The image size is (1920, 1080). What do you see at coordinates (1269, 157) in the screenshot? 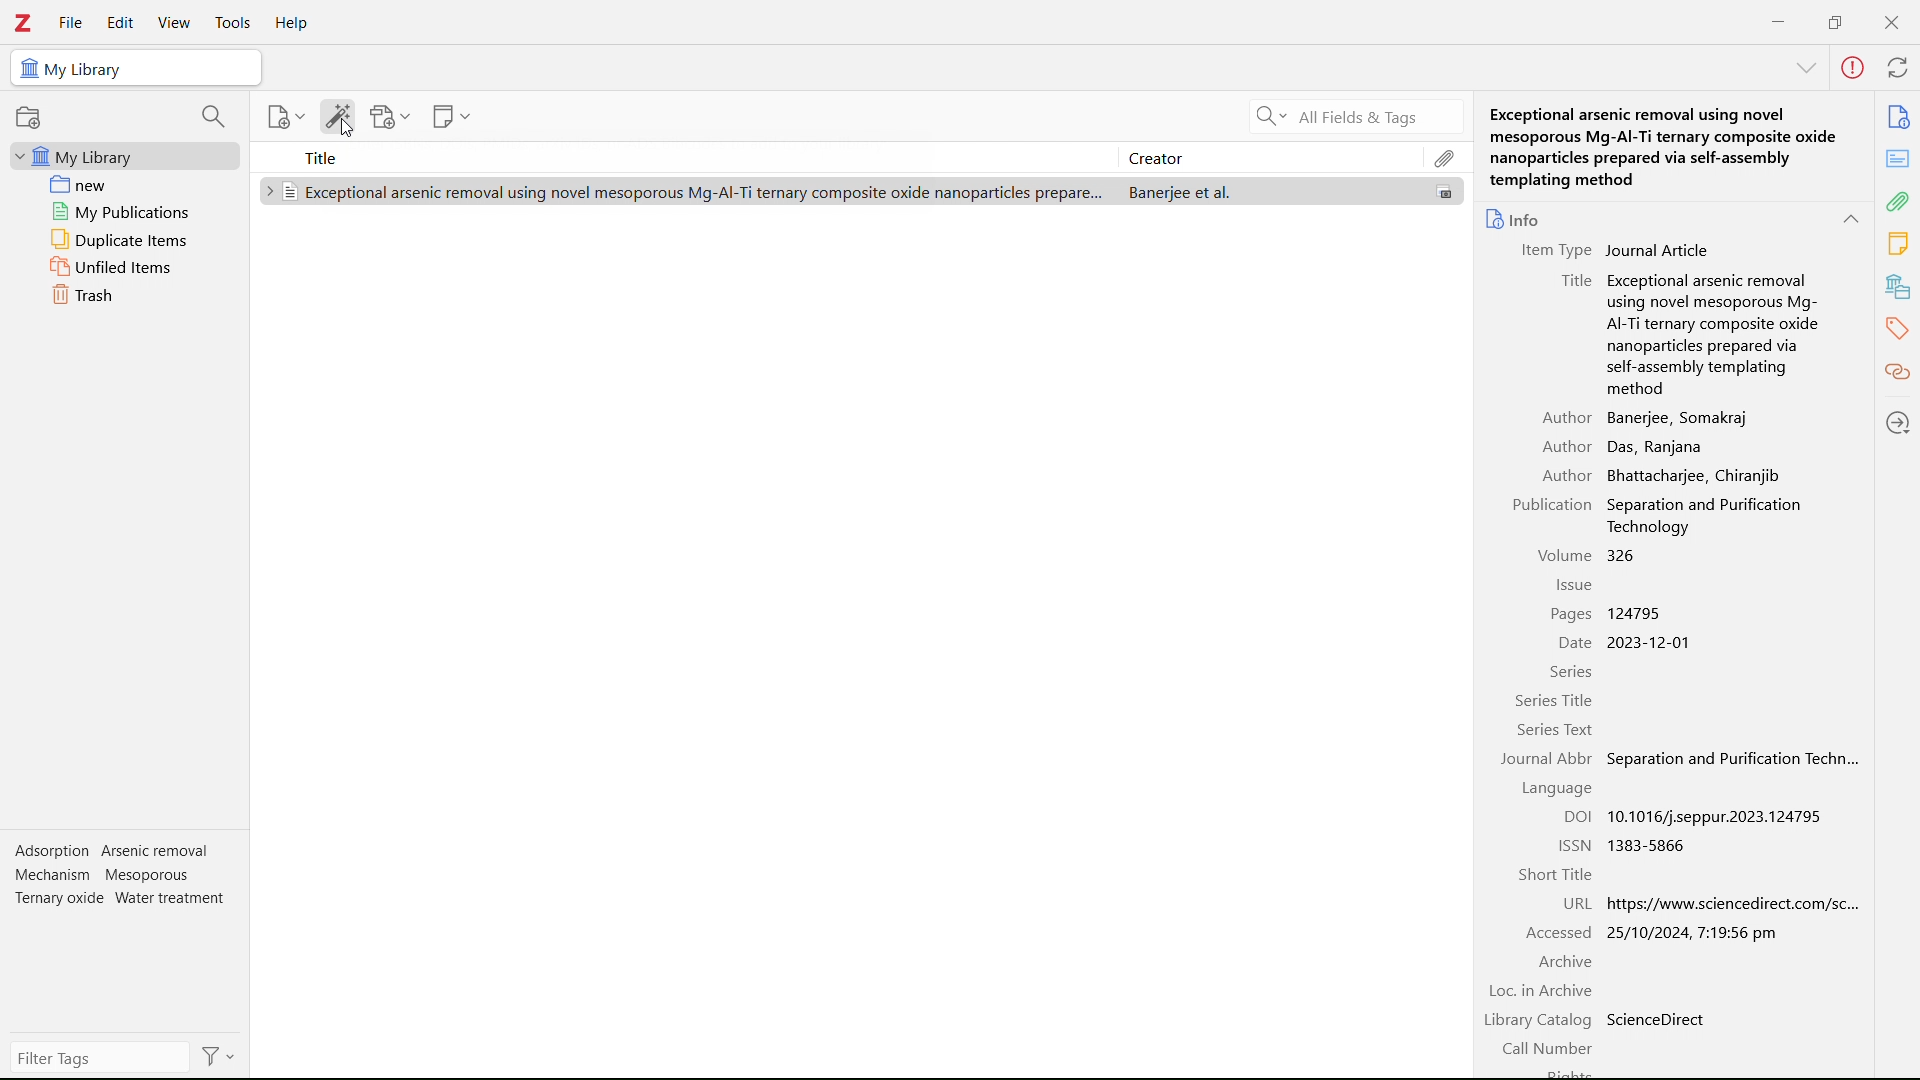
I see `creator` at bounding box center [1269, 157].